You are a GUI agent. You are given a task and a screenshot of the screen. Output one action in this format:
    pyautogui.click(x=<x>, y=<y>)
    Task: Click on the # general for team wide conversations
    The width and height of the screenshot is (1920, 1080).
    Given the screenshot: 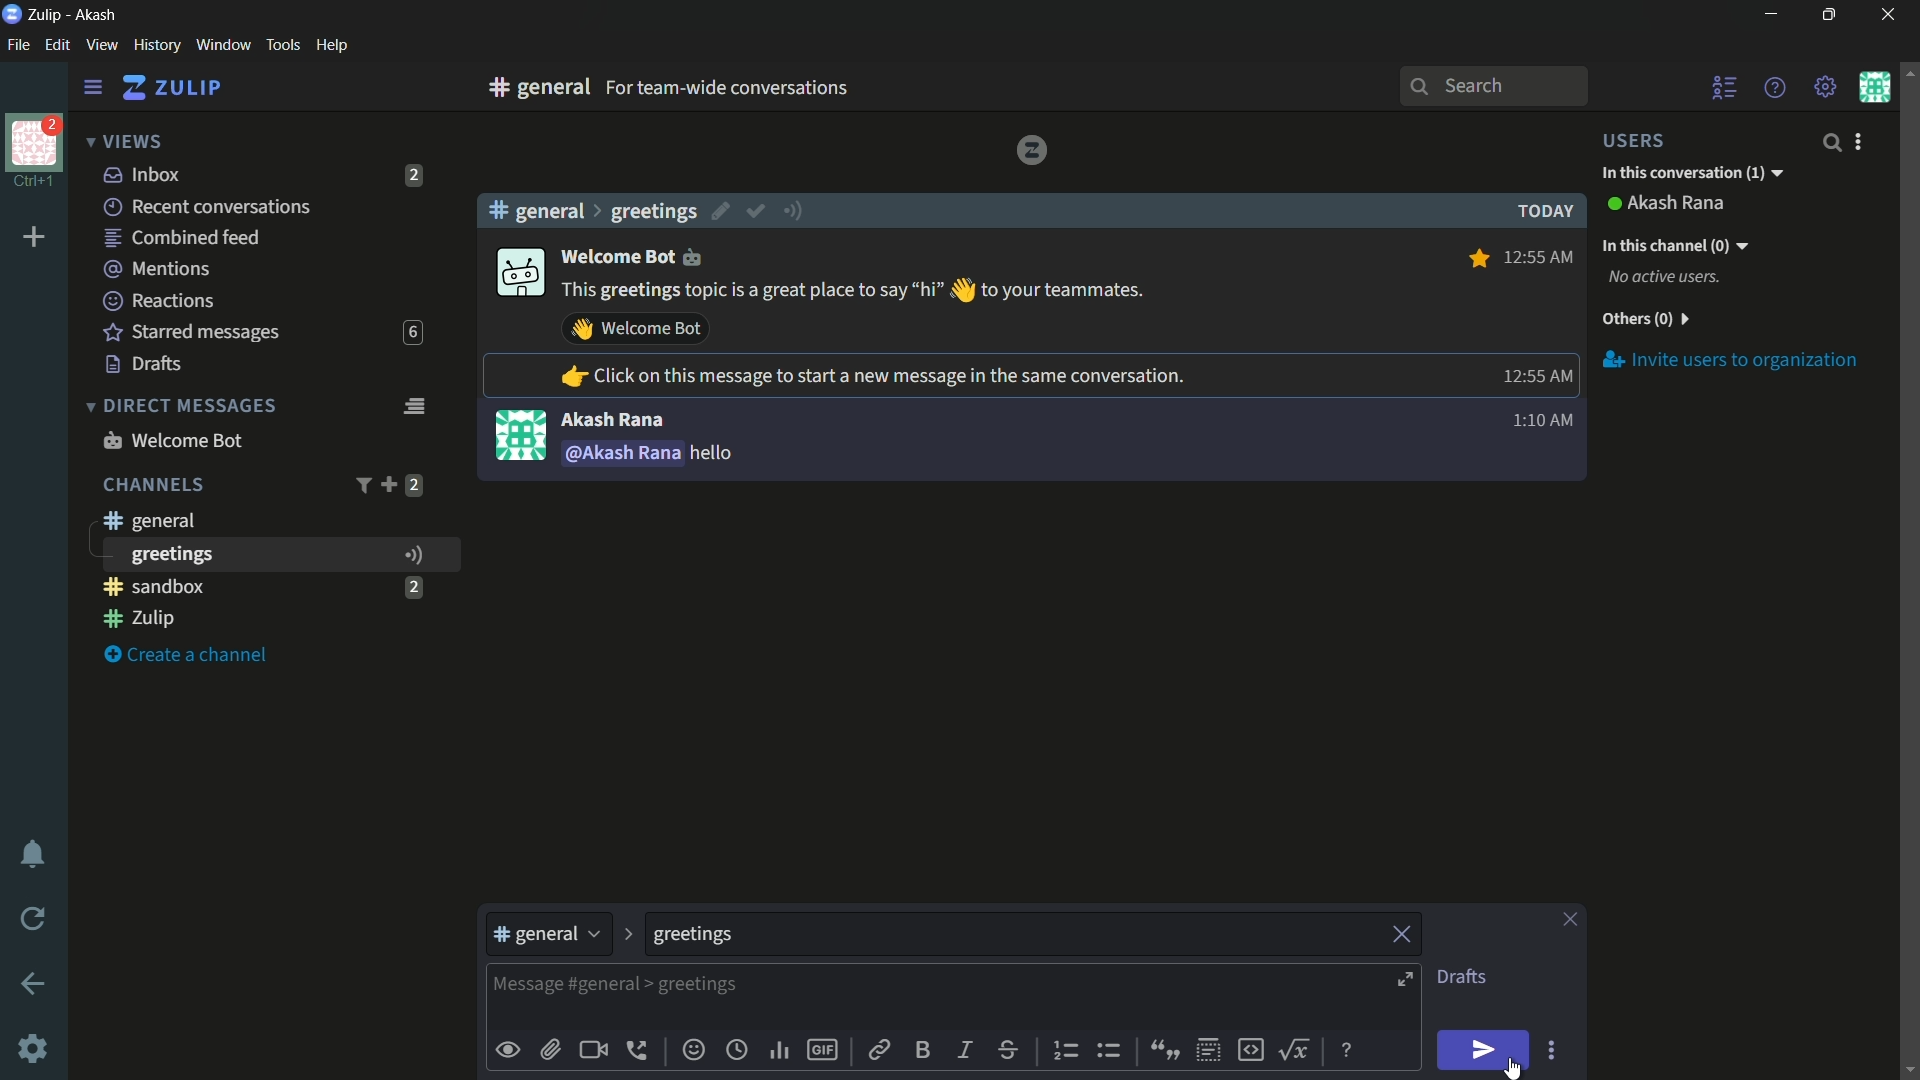 What is the action you would take?
    pyautogui.click(x=762, y=87)
    